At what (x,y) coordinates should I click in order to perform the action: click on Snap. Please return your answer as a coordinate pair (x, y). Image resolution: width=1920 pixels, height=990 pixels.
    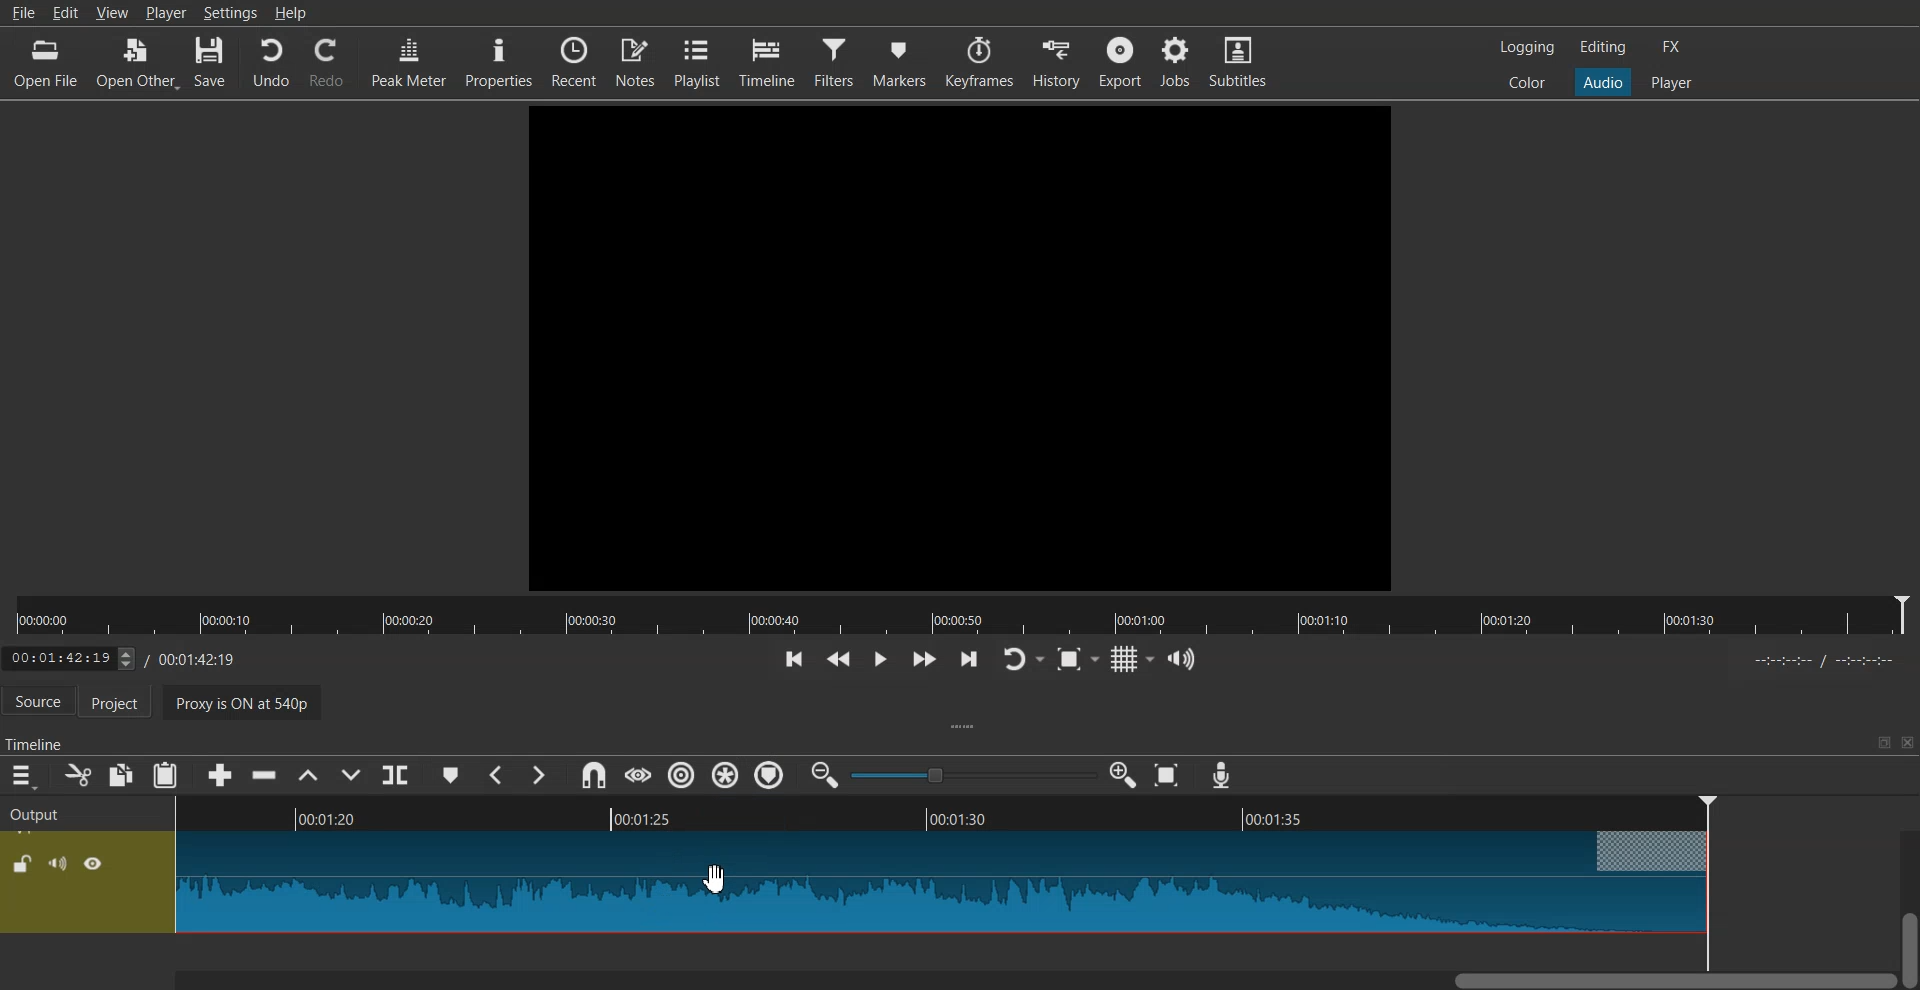
    Looking at the image, I should click on (590, 775).